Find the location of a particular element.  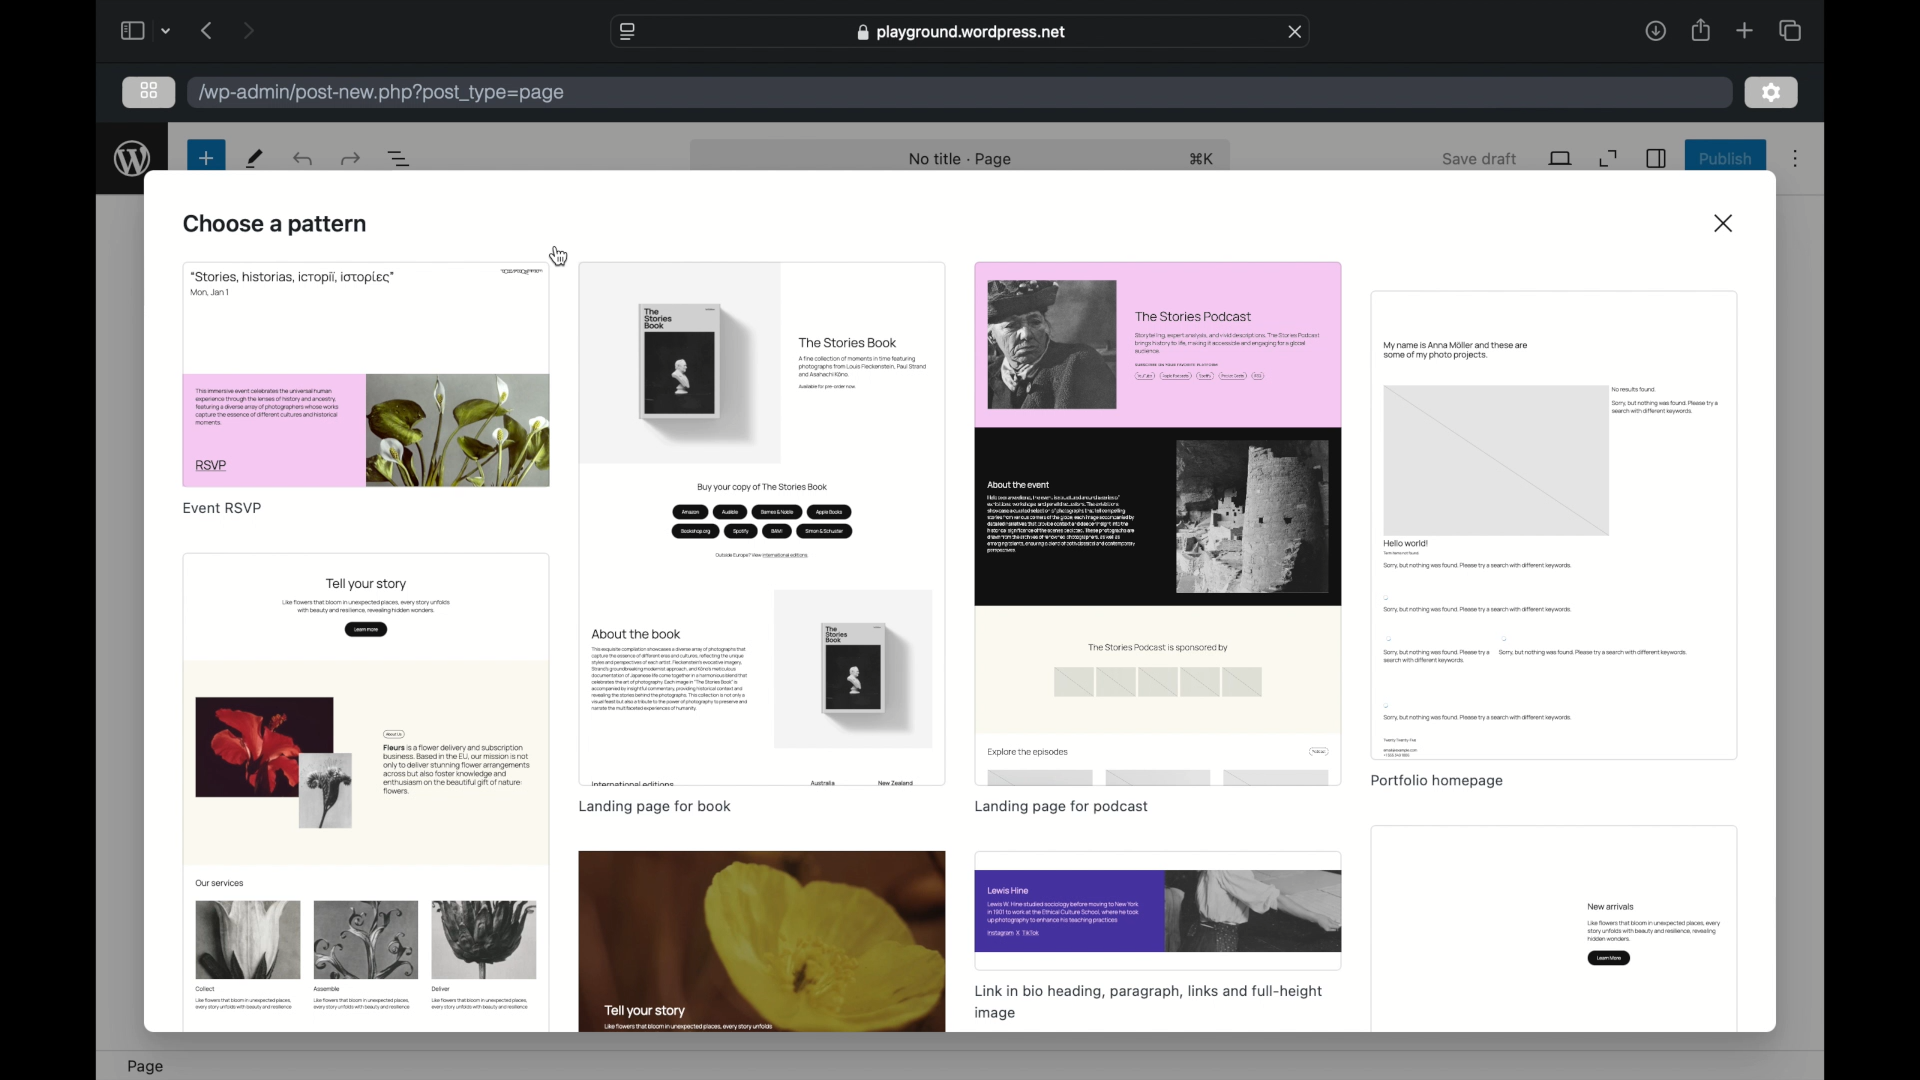

settings is located at coordinates (1771, 91).